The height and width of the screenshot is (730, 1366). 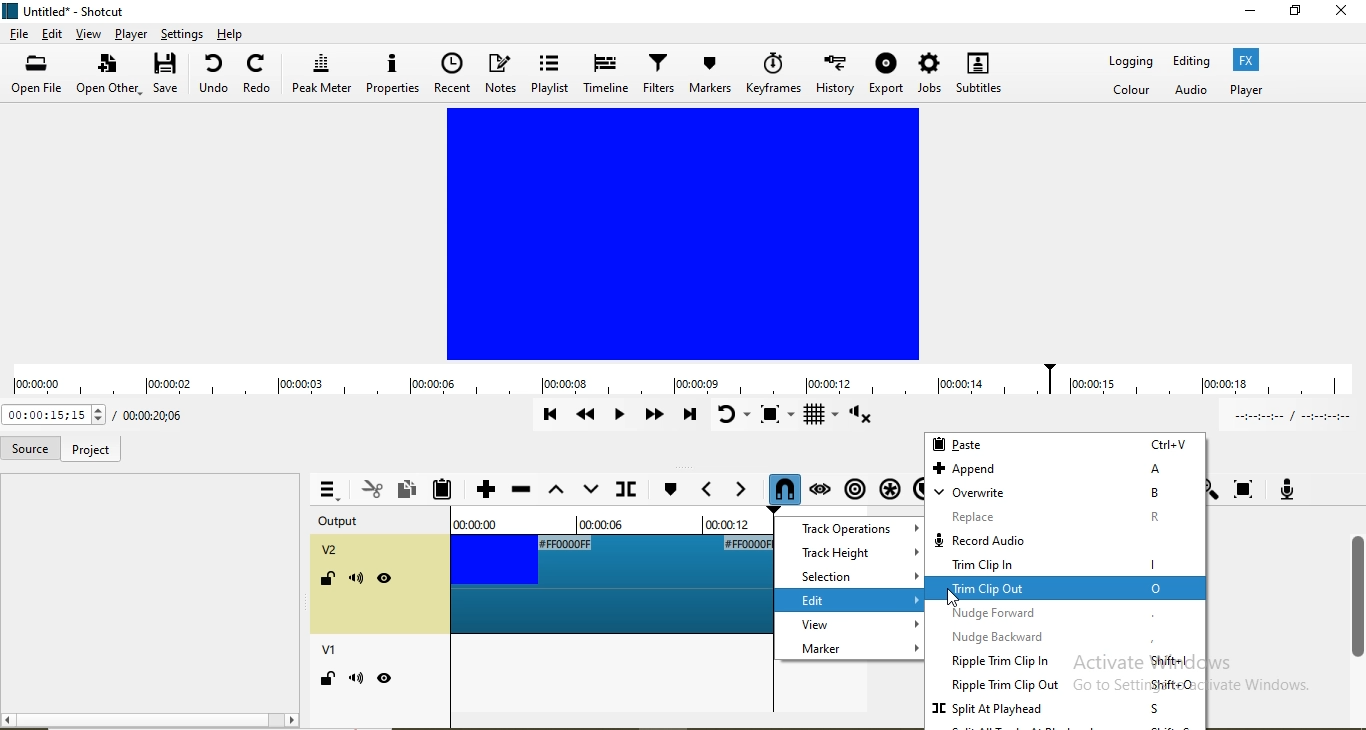 What do you see at coordinates (452, 73) in the screenshot?
I see `recent` at bounding box center [452, 73].